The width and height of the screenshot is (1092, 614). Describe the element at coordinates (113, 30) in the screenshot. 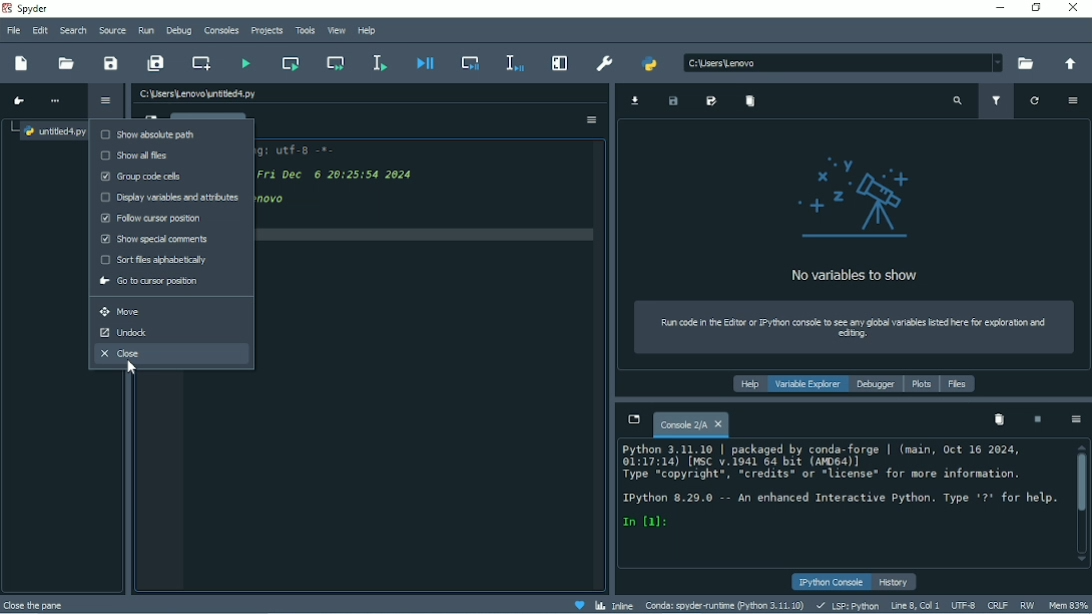

I see `Source` at that location.